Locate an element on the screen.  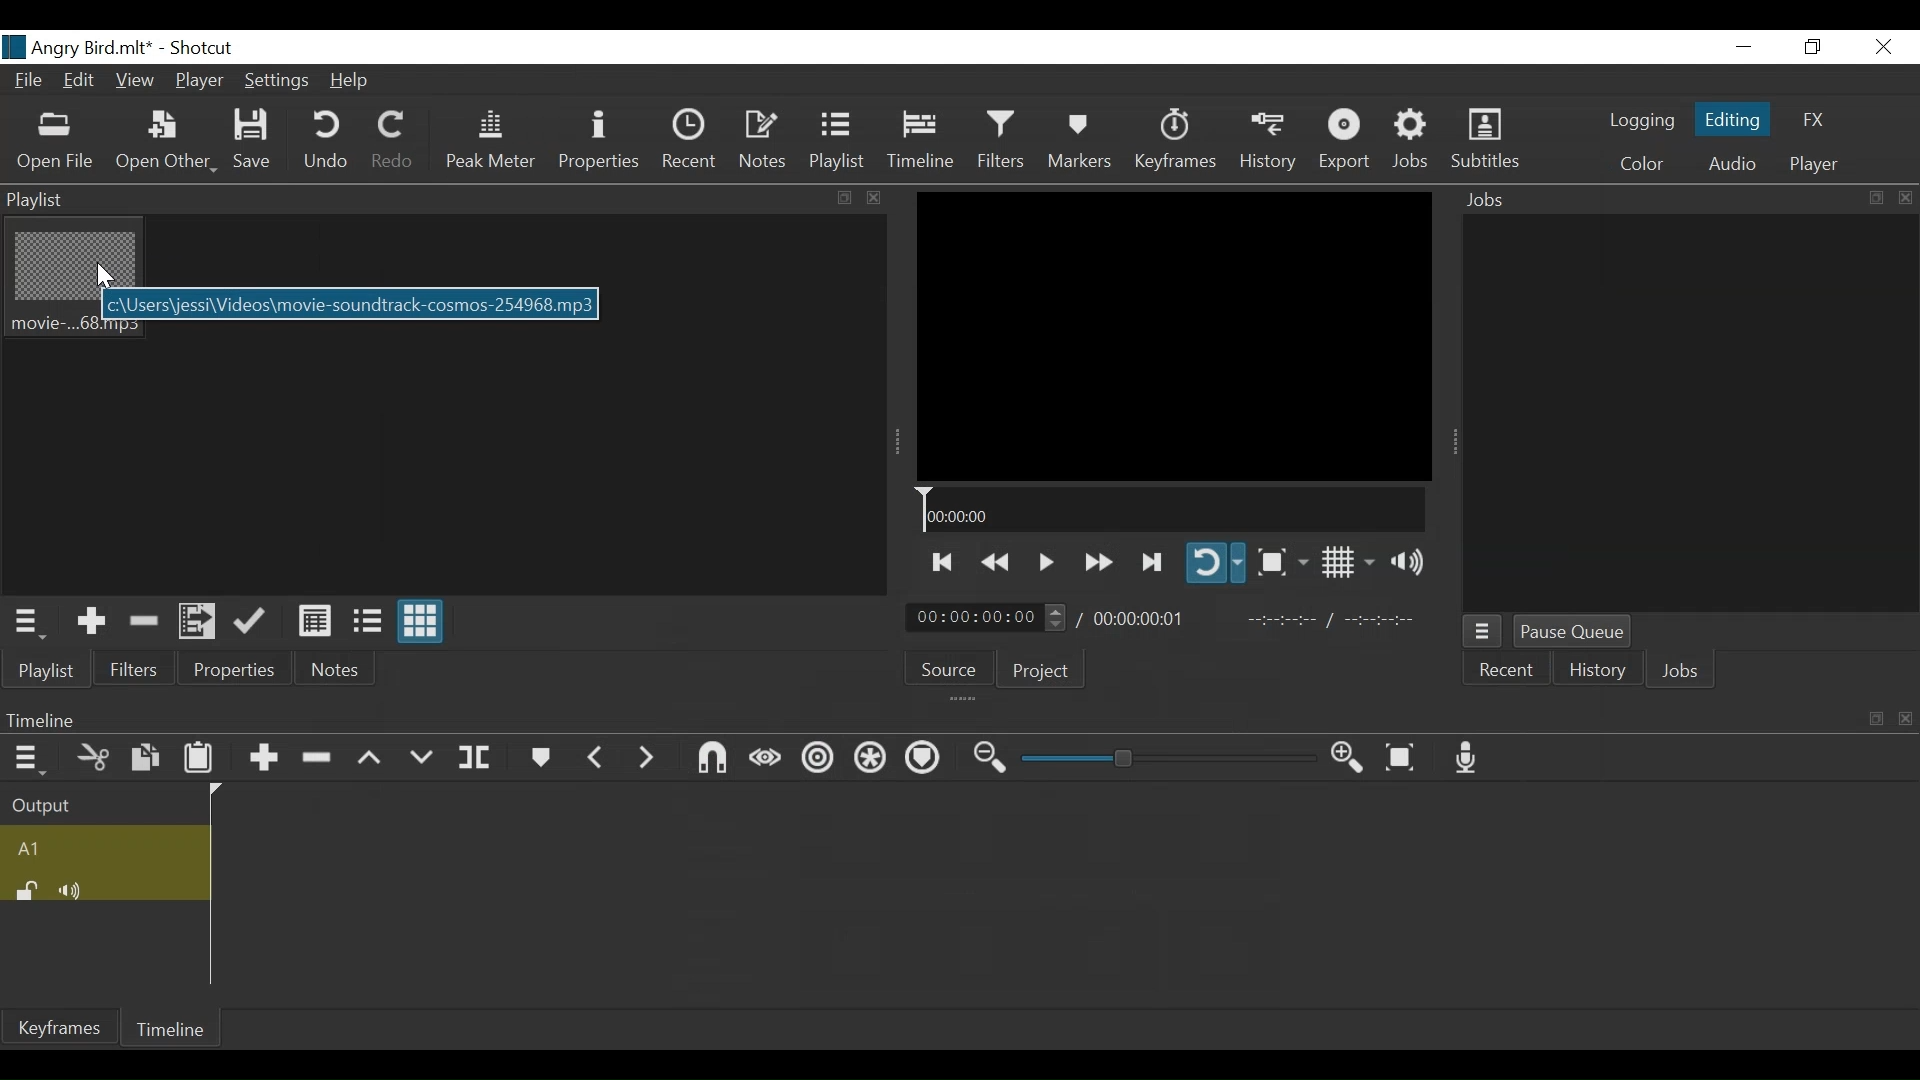
File path is located at coordinates (349, 304).